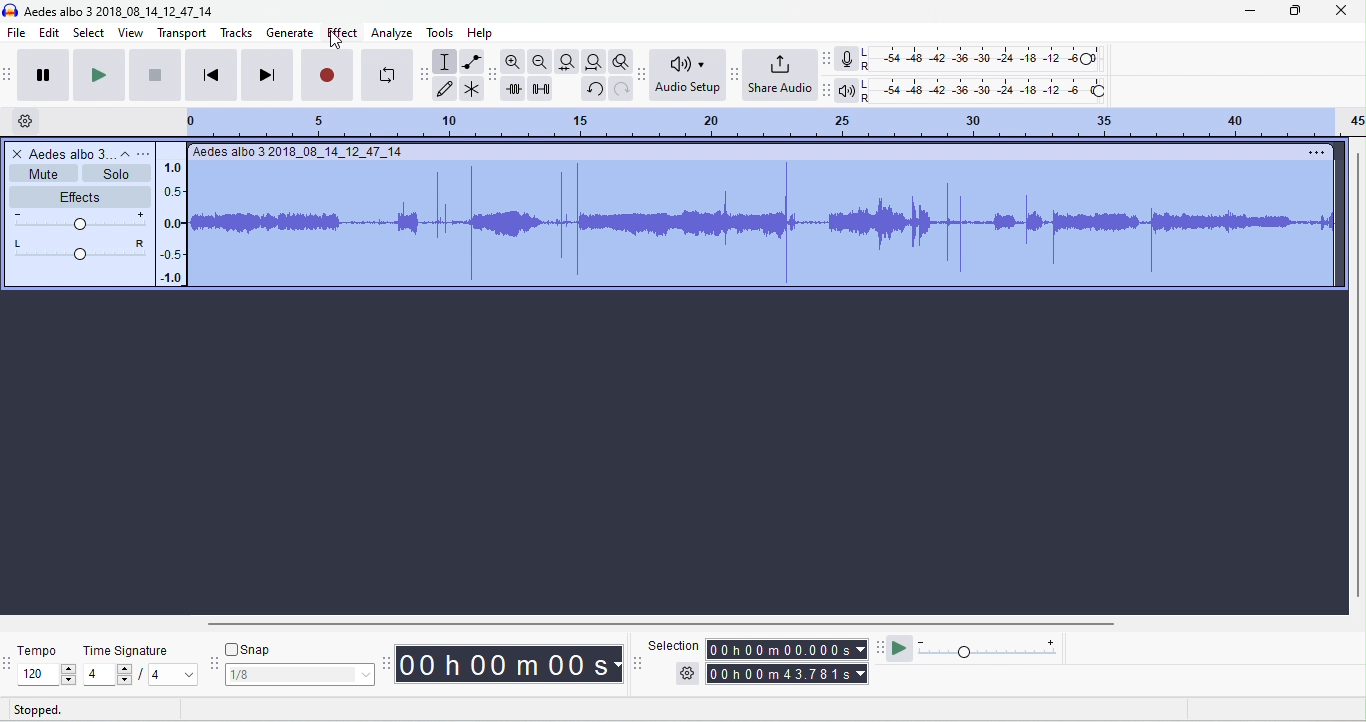  What do you see at coordinates (472, 90) in the screenshot?
I see `multi tool` at bounding box center [472, 90].